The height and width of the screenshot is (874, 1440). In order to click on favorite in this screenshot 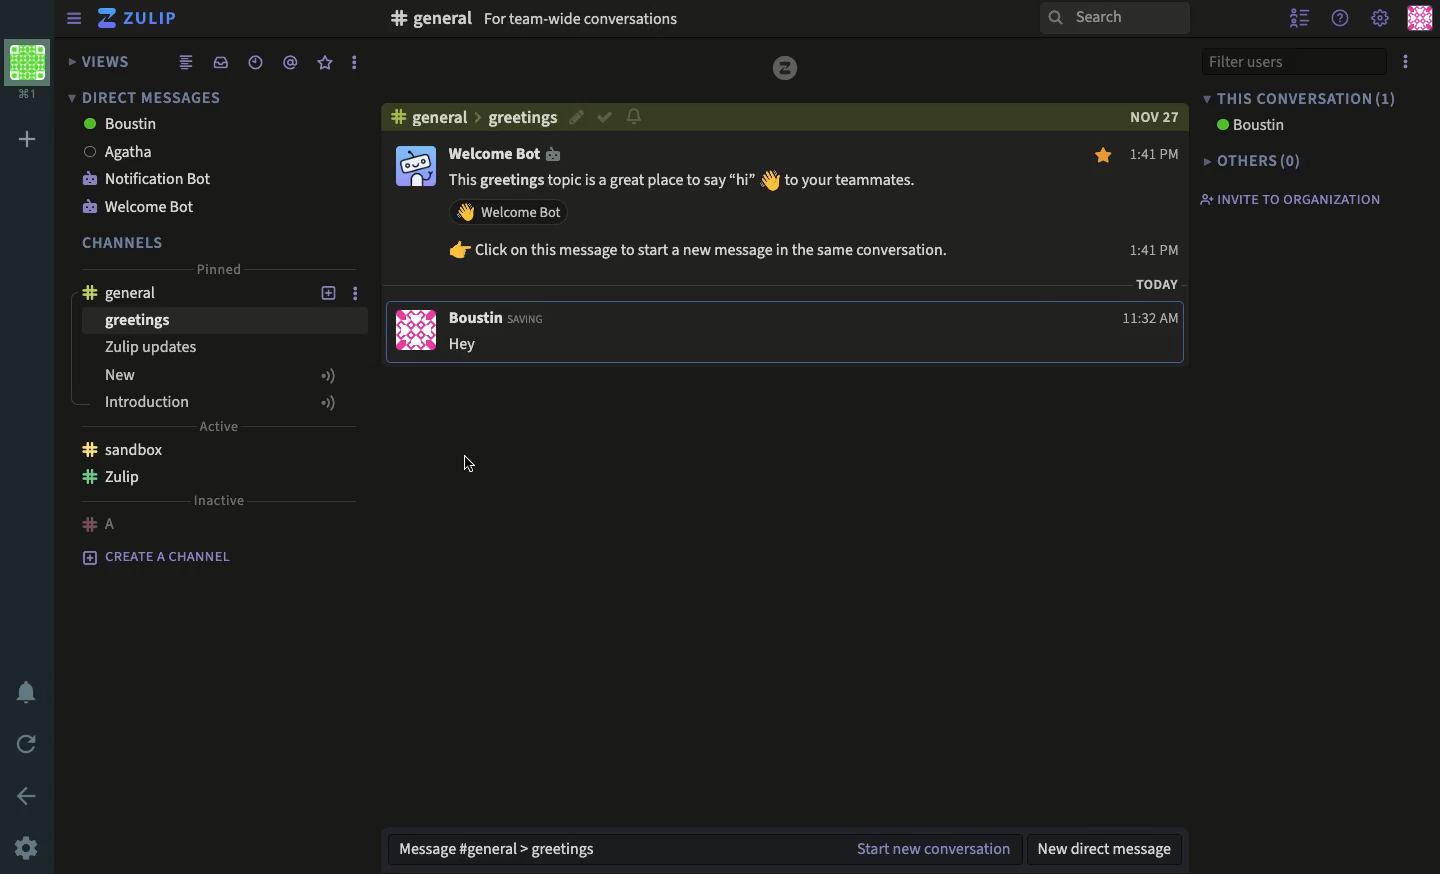, I will do `click(1105, 159)`.